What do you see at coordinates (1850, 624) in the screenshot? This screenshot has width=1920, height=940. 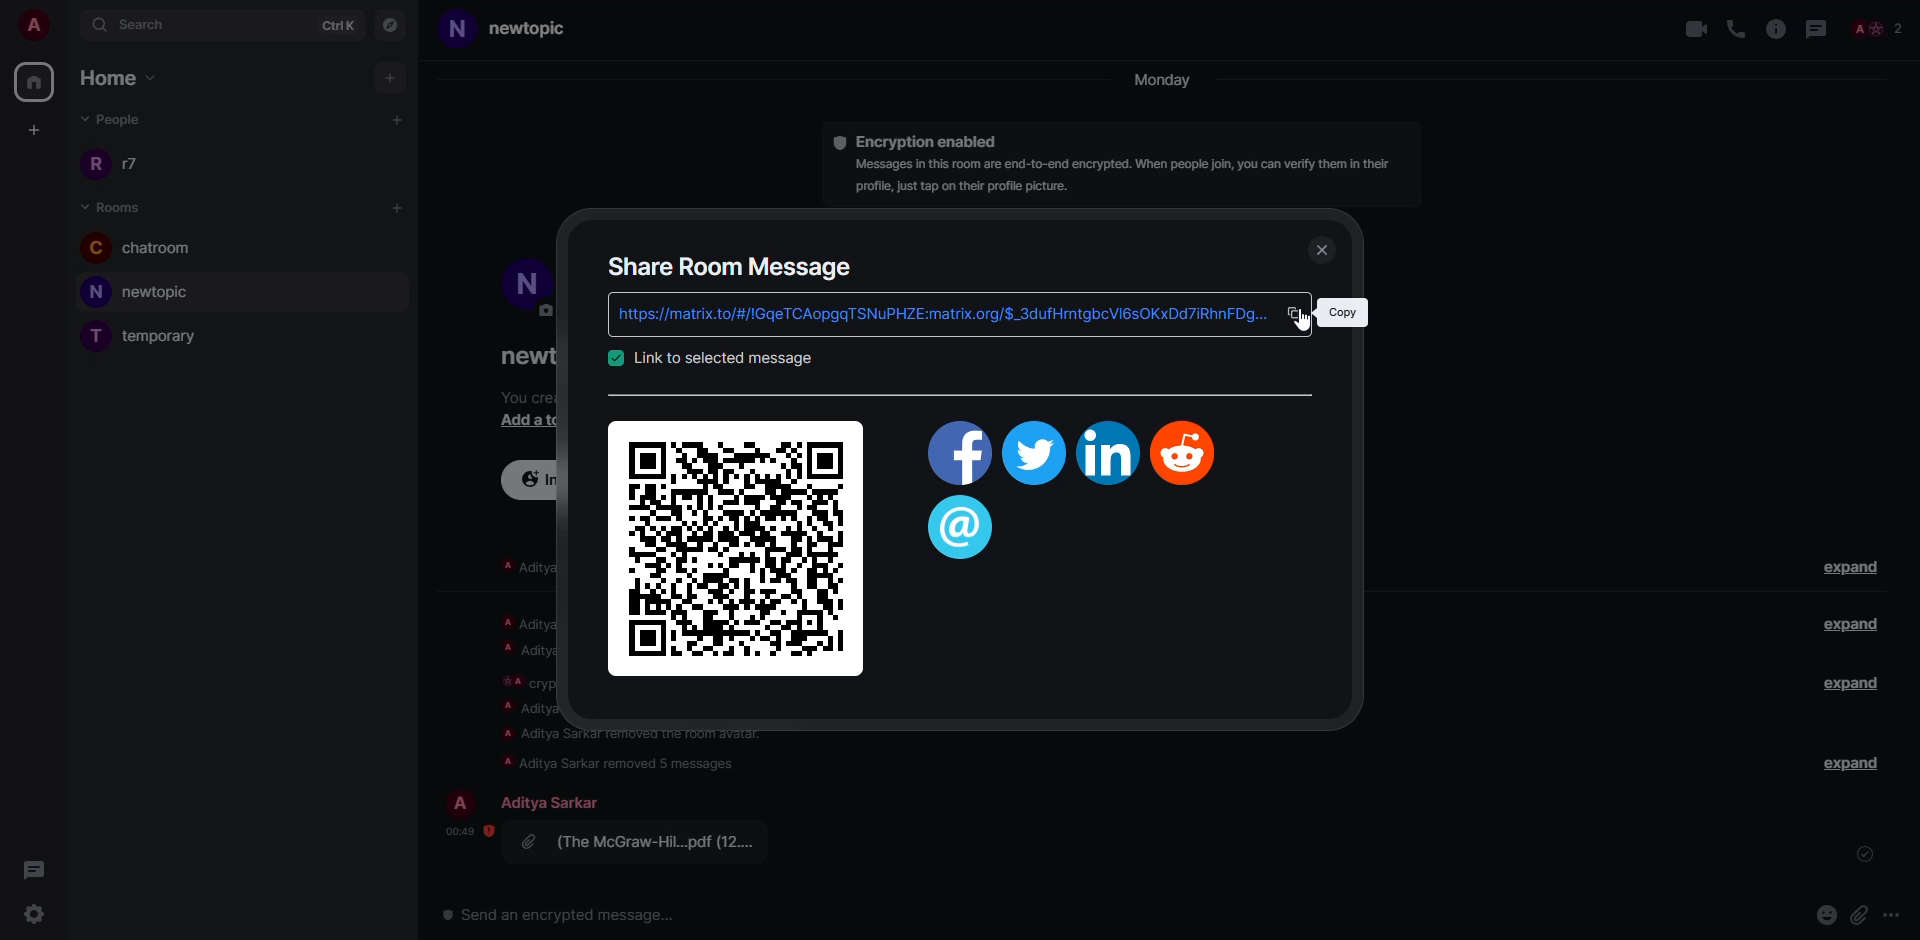 I see `expand` at bounding box center [1850, 624].